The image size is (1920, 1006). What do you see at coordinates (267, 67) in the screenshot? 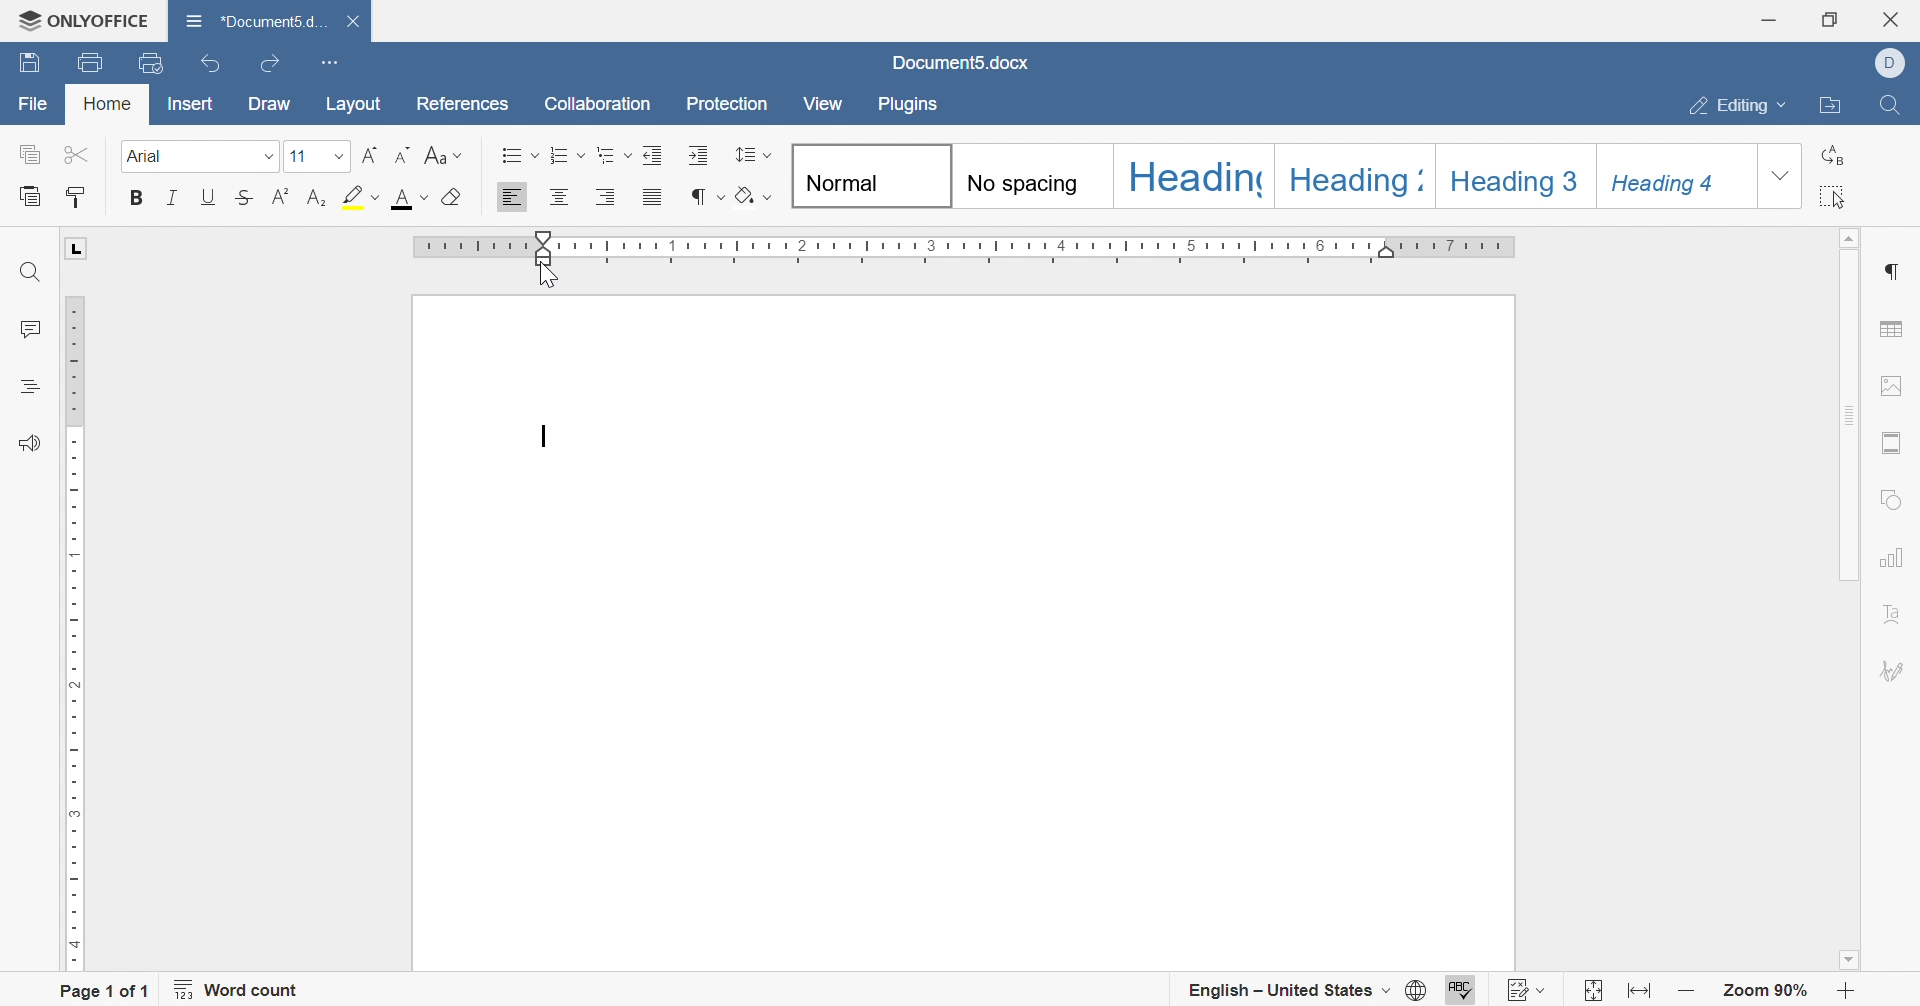
I see `redo` at bounding box center [267, 67].